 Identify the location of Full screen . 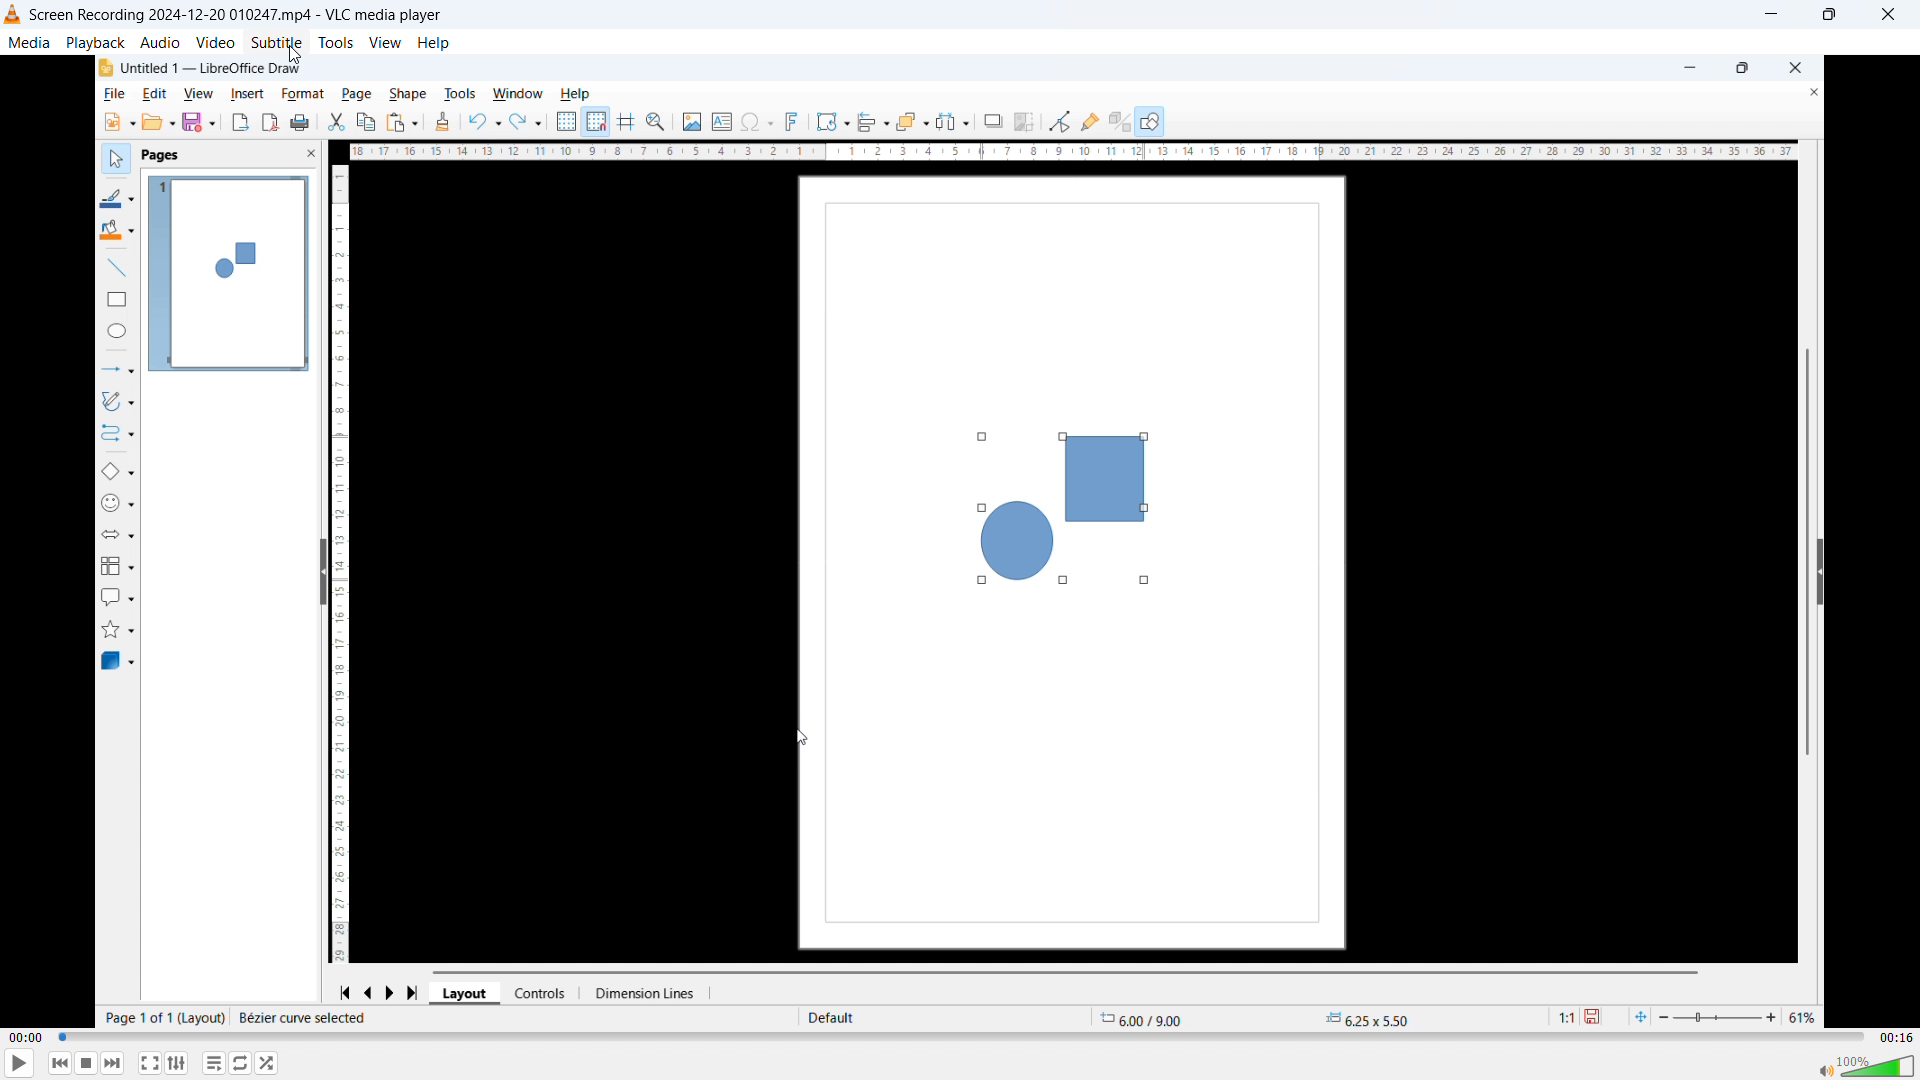
(150, 1062).